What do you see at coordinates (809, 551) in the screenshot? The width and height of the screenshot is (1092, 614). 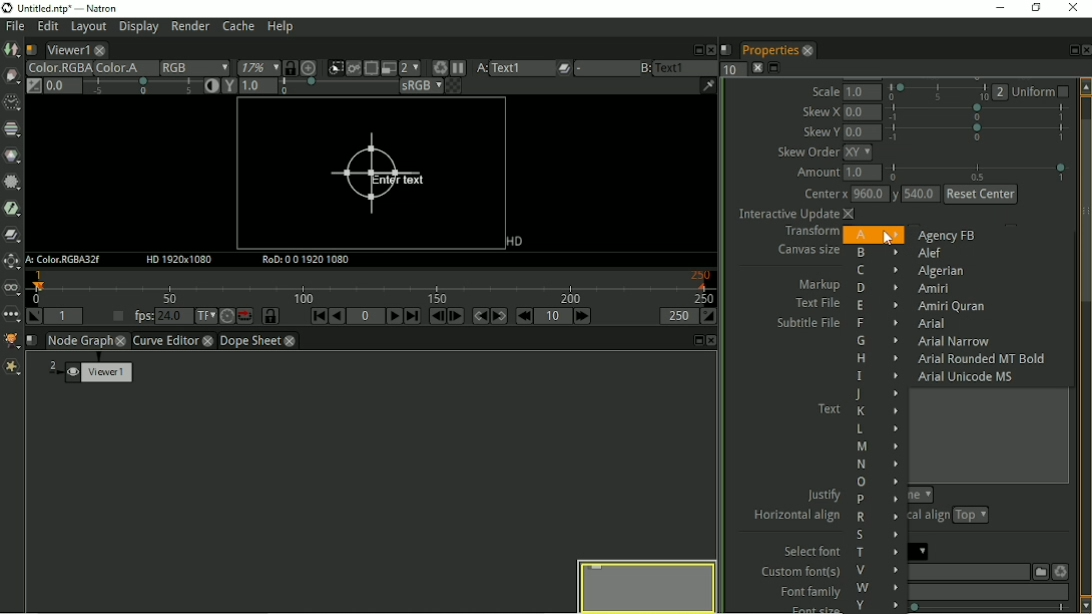 I see `Select font` at bounding box center [809, 551].